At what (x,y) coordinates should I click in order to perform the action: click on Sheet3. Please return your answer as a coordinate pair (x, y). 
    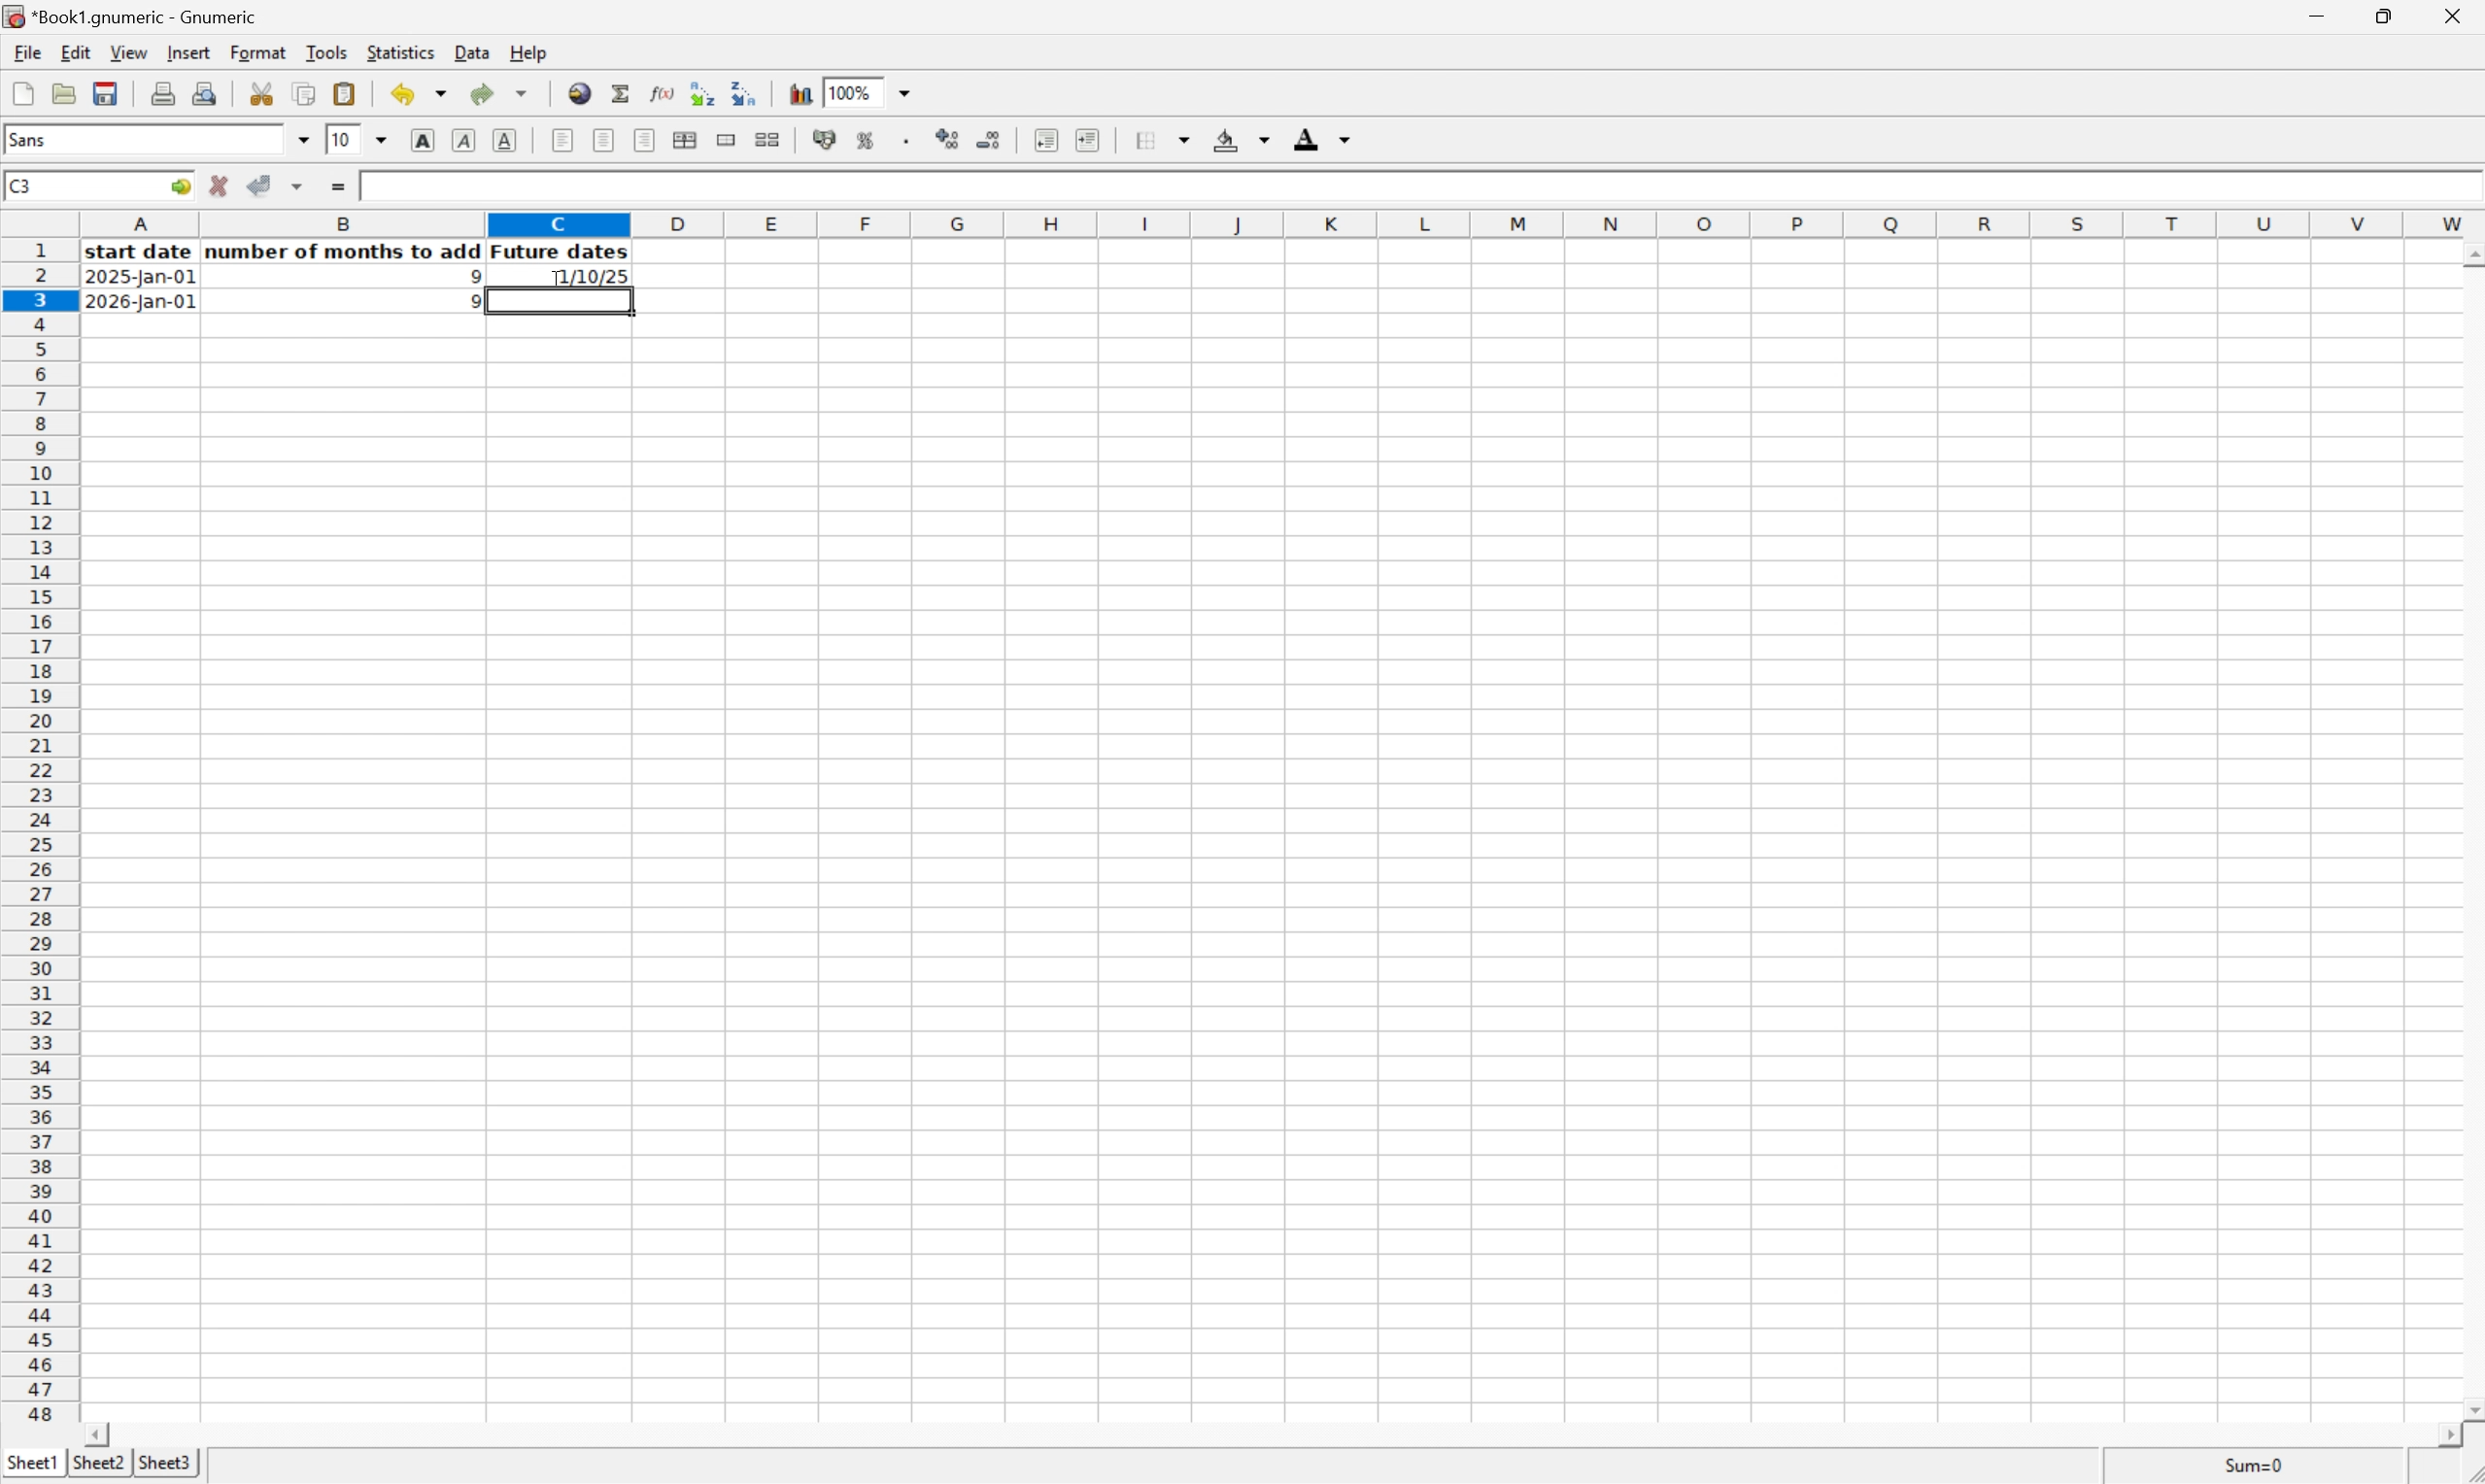
    Looking at the image, I should click on (168, 1465).